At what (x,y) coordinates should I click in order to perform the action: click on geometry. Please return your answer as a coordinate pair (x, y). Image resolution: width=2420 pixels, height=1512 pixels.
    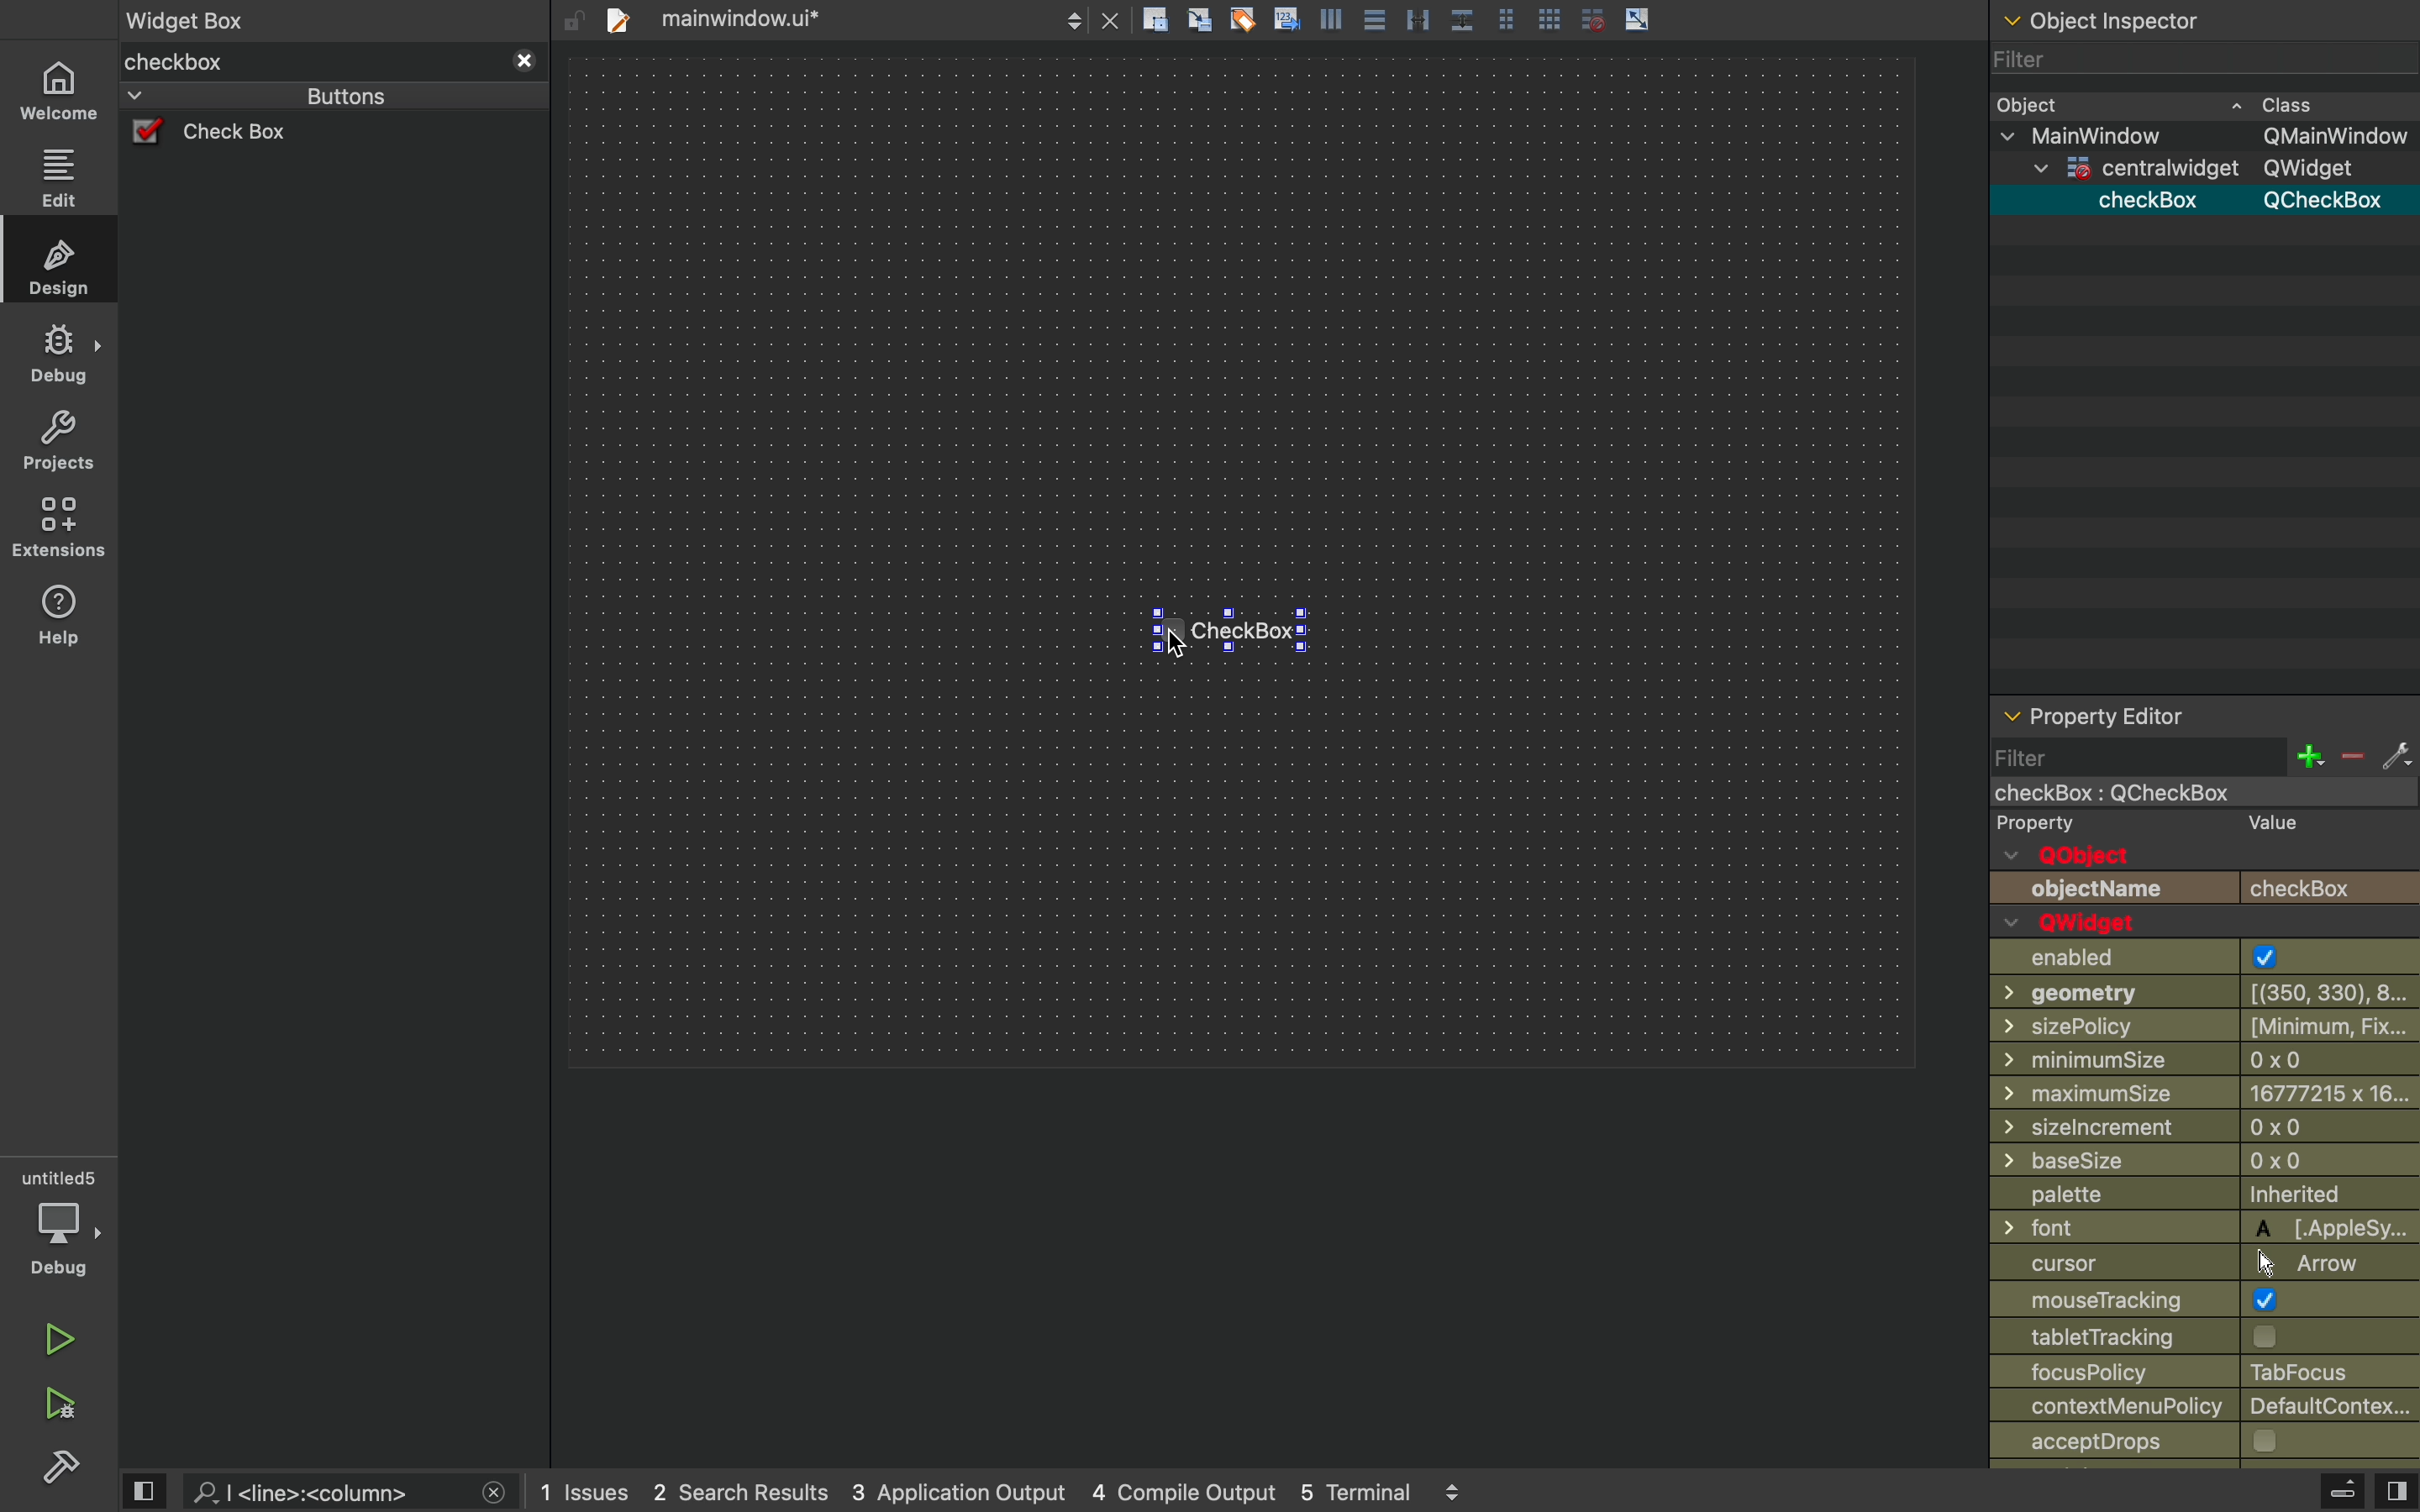
    Looking at the image, I should click on (2209, 991).